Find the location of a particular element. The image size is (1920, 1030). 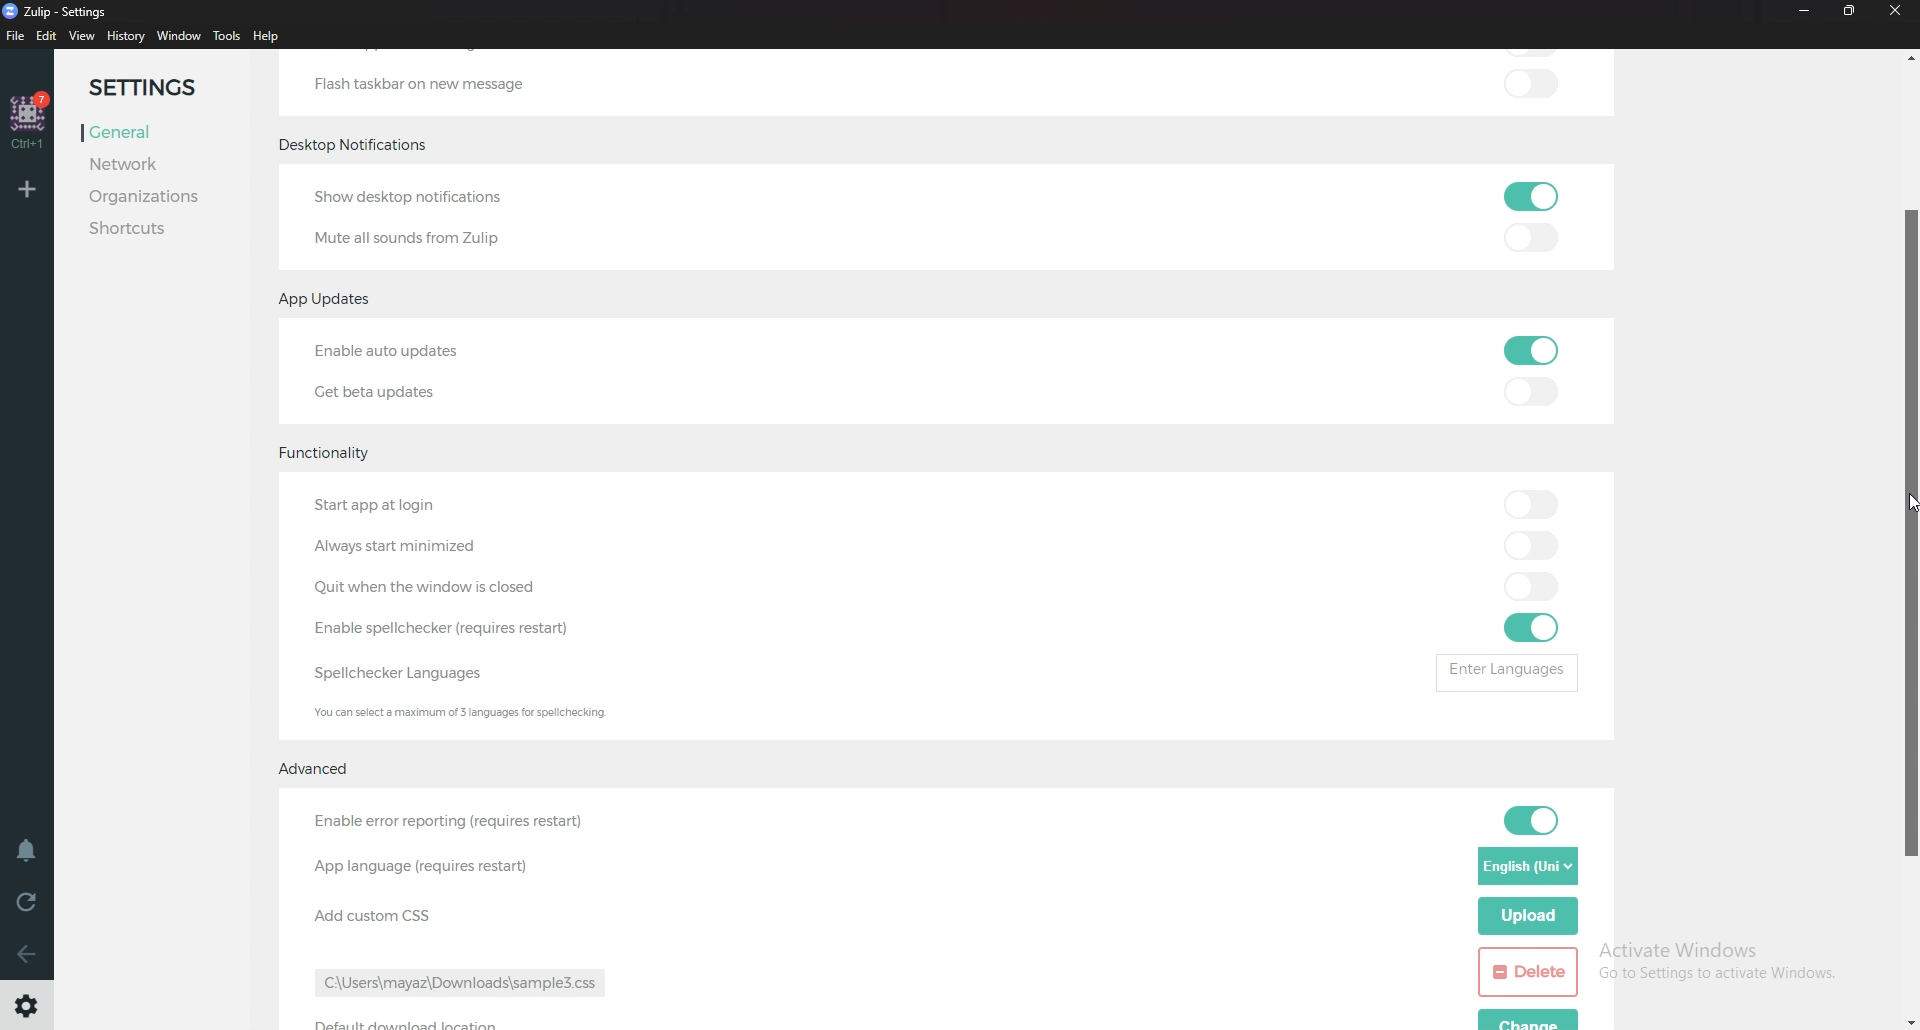

cursor is located at coordinates (1910, 500).